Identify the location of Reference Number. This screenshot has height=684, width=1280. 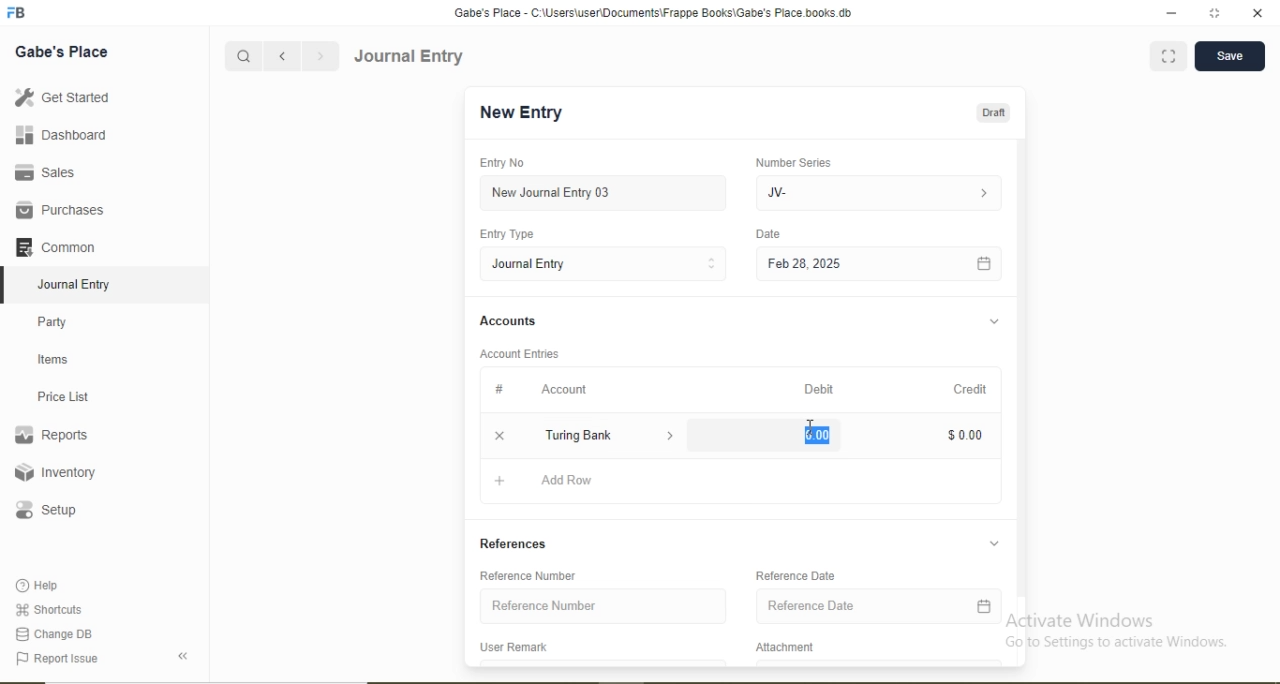
(527, 575).